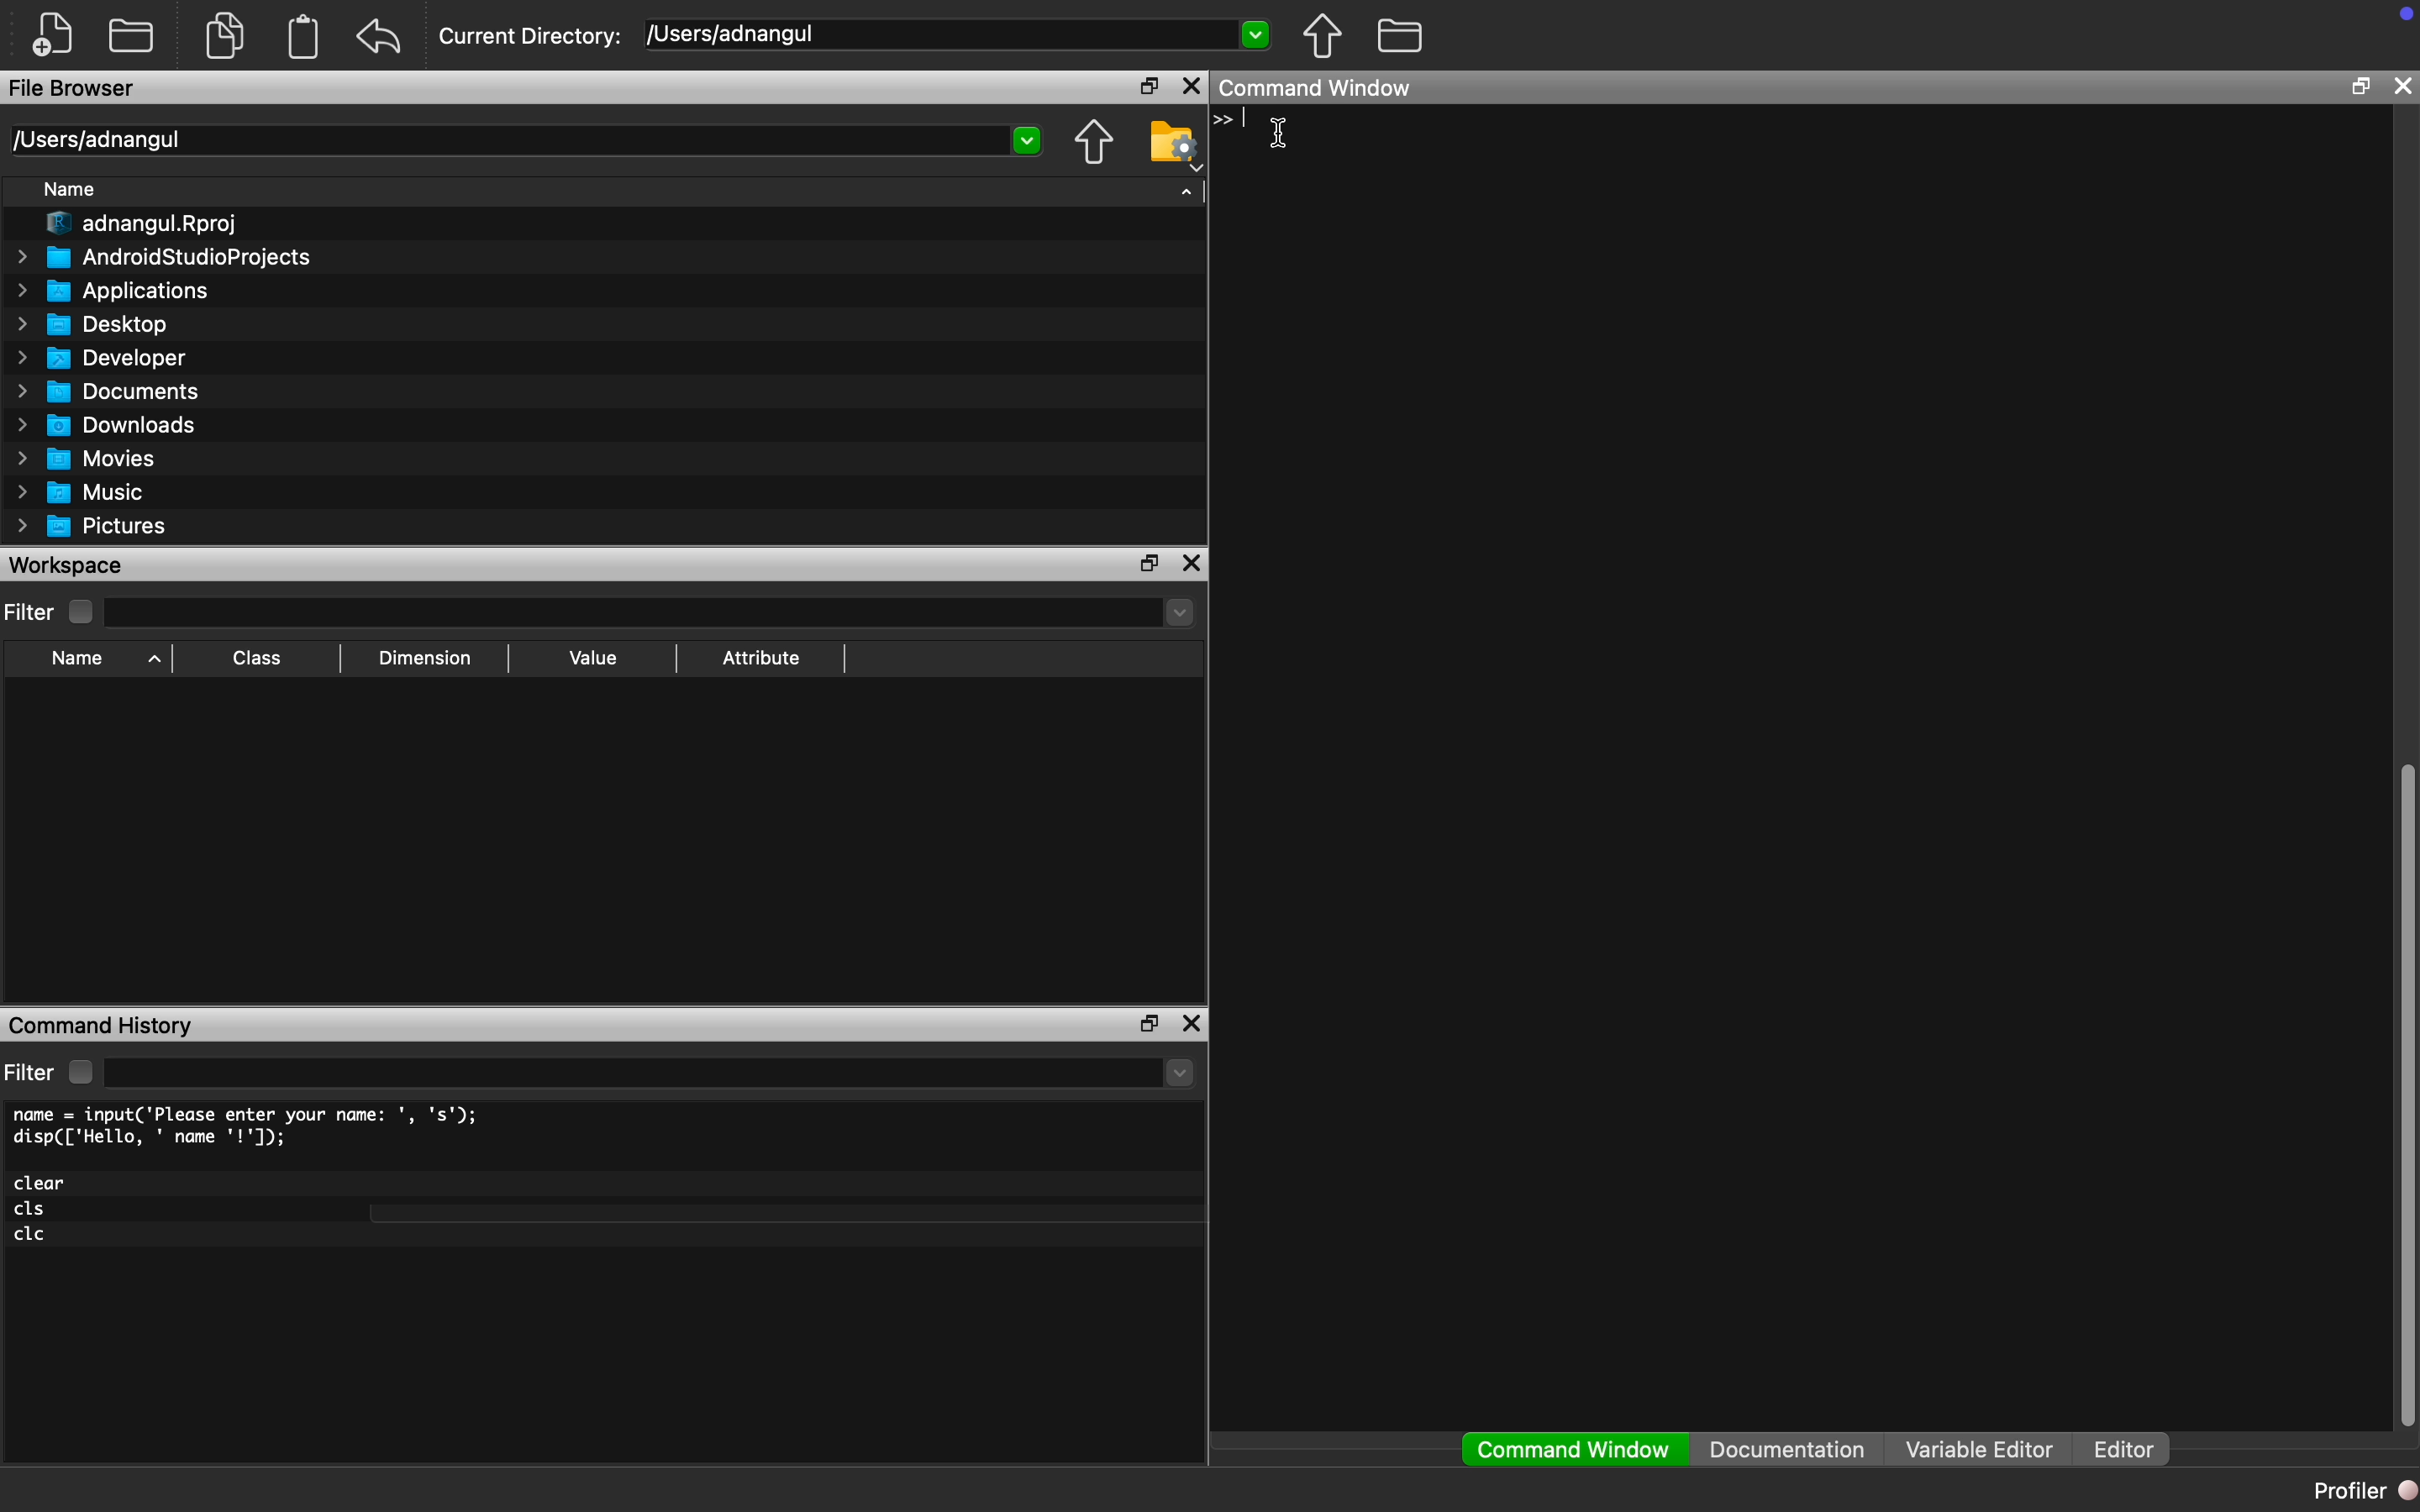  What do you see at coordinates (1175, 145) in the screenshot?
I see `Folder settings` at bounding box center [1175, 145].